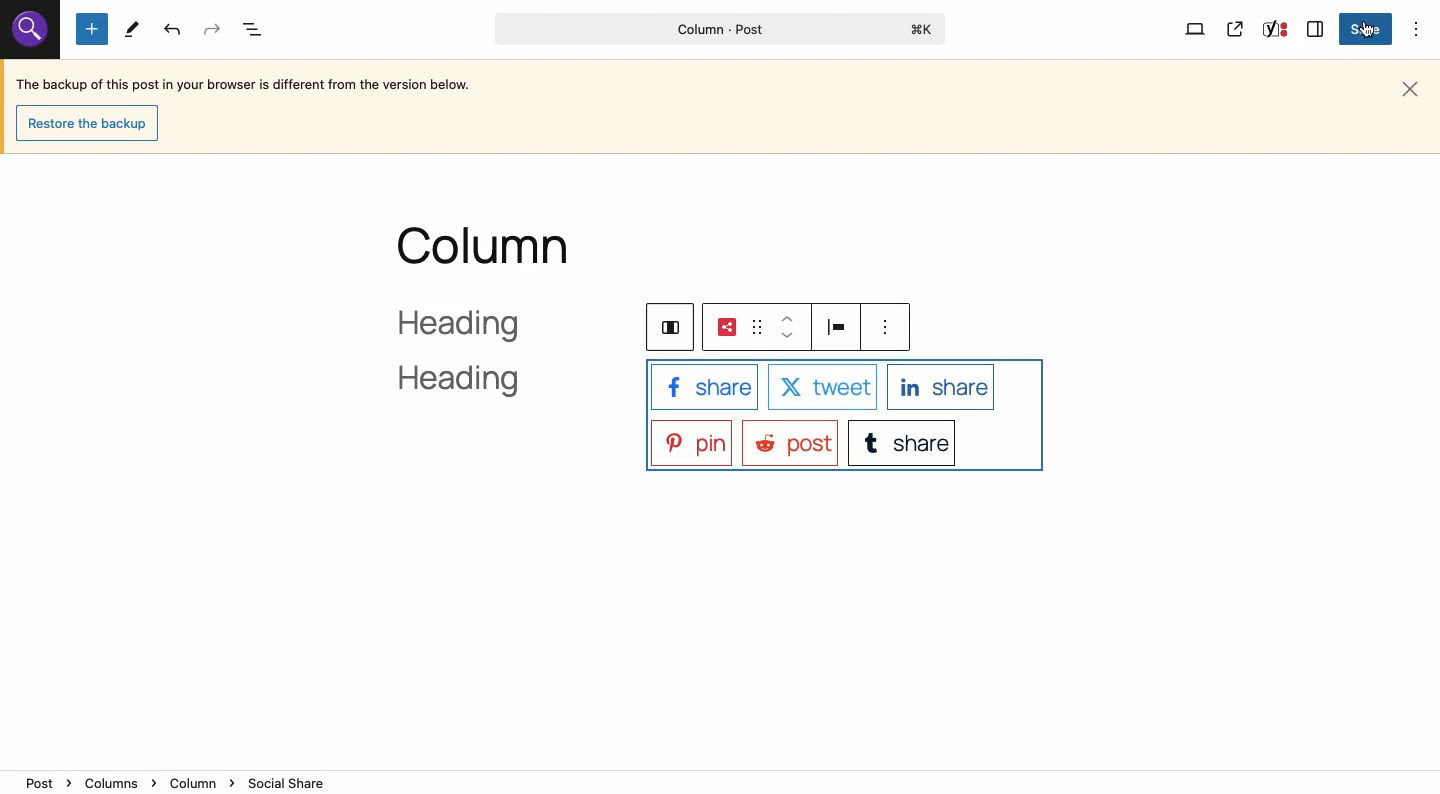 This screenshot has width=1440, height=794. I want to click on Yoast, so click(1273, 31).